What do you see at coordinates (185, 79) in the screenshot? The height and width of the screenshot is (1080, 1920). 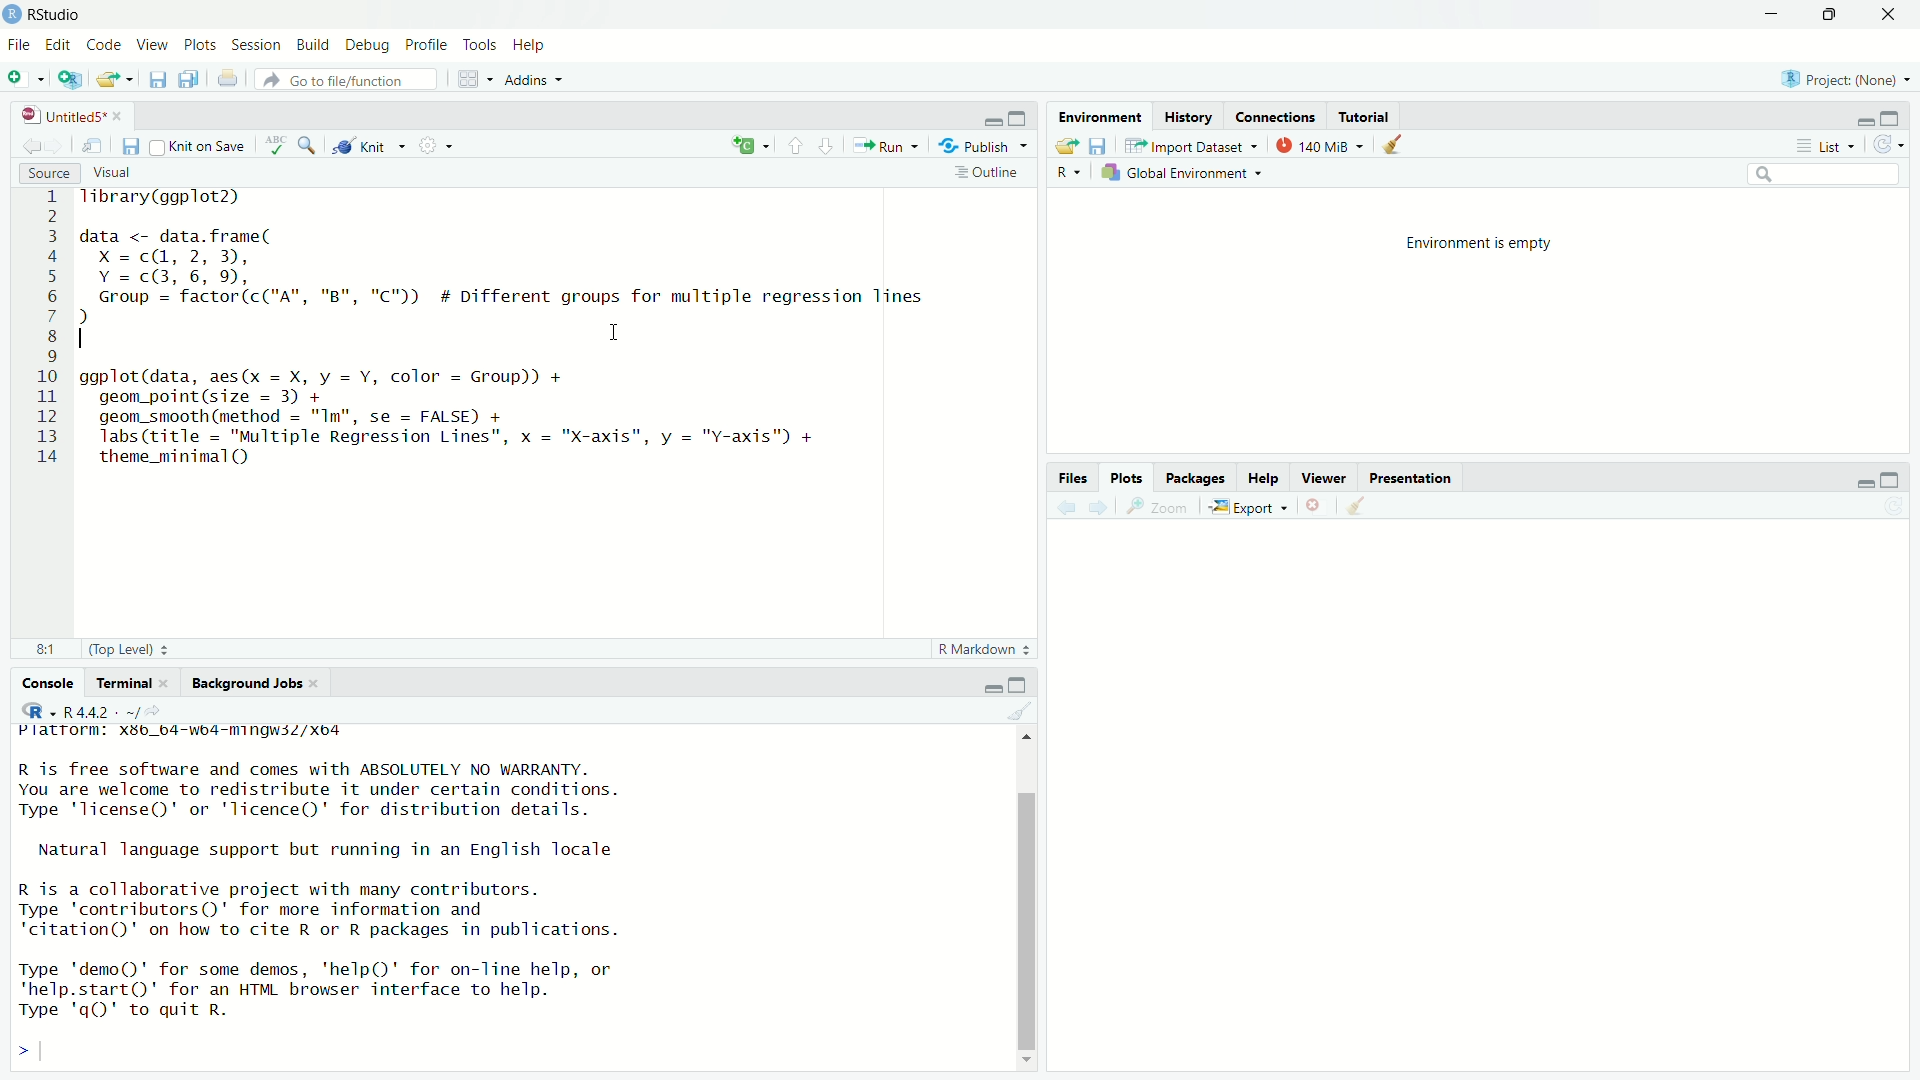 I see `files` at bounding box center [185, 79].